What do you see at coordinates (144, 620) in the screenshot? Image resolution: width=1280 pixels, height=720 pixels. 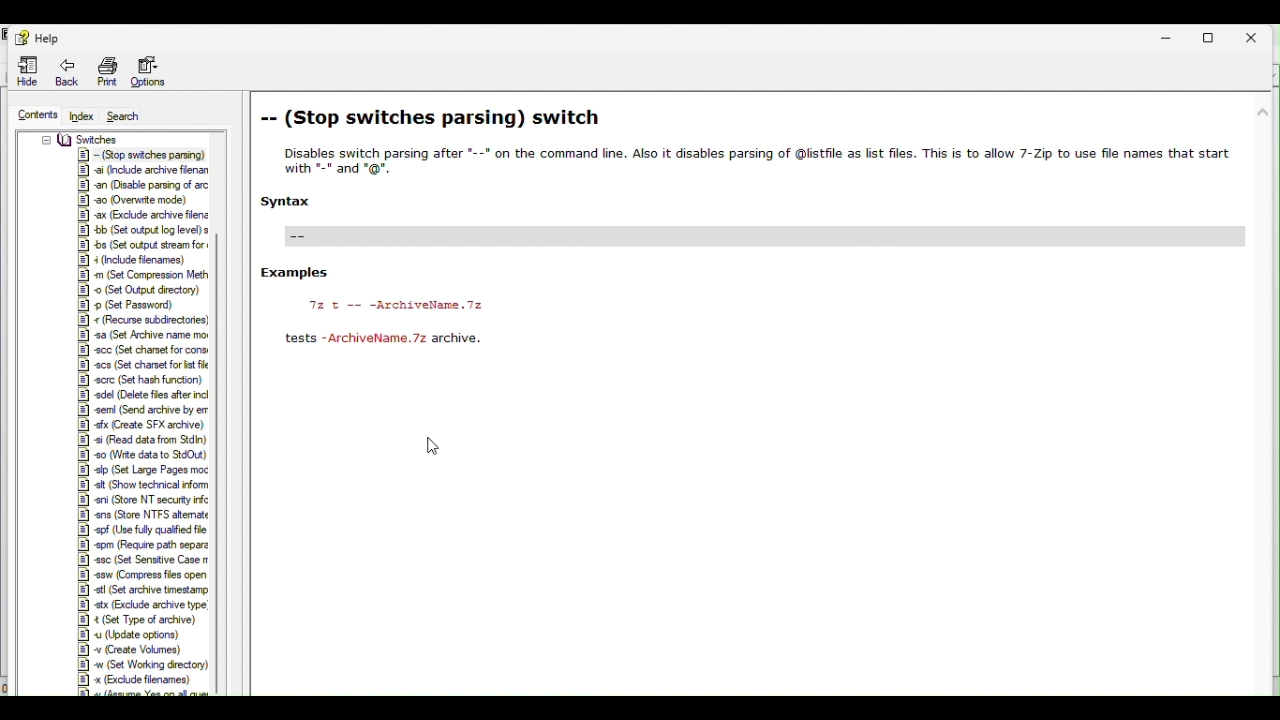 I see `` at bounding box center [144, 620].